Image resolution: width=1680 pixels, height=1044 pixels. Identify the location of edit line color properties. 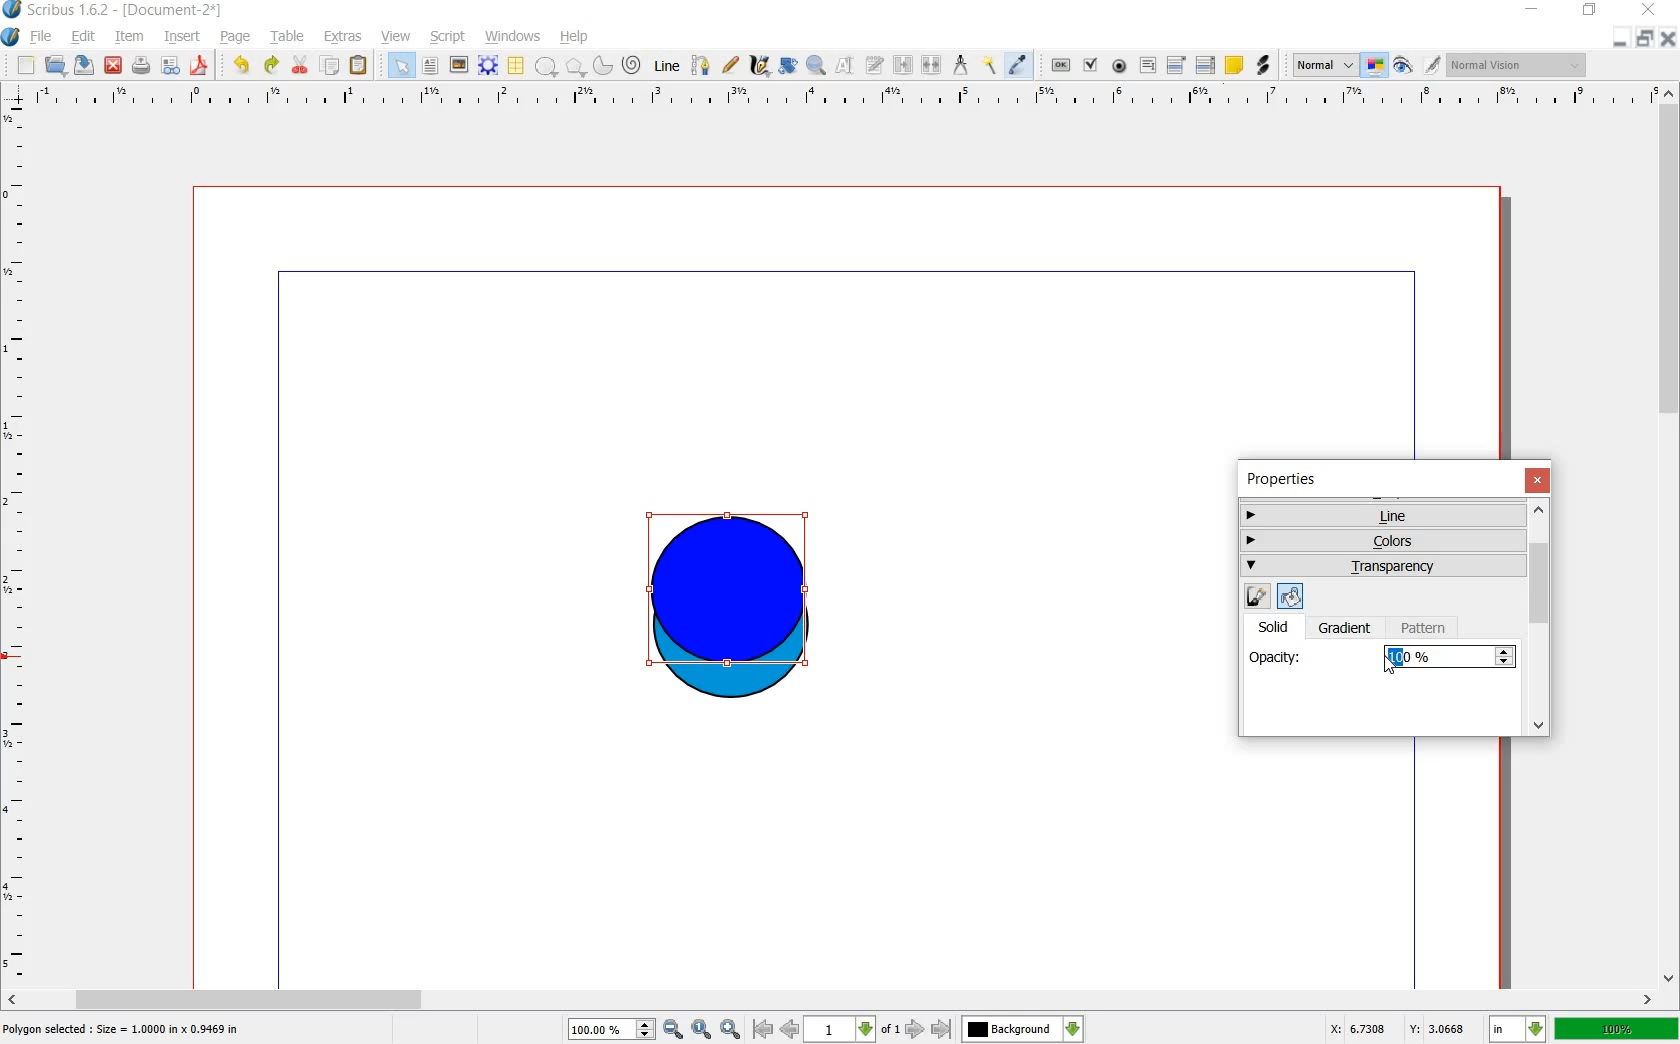
(1256, 597).